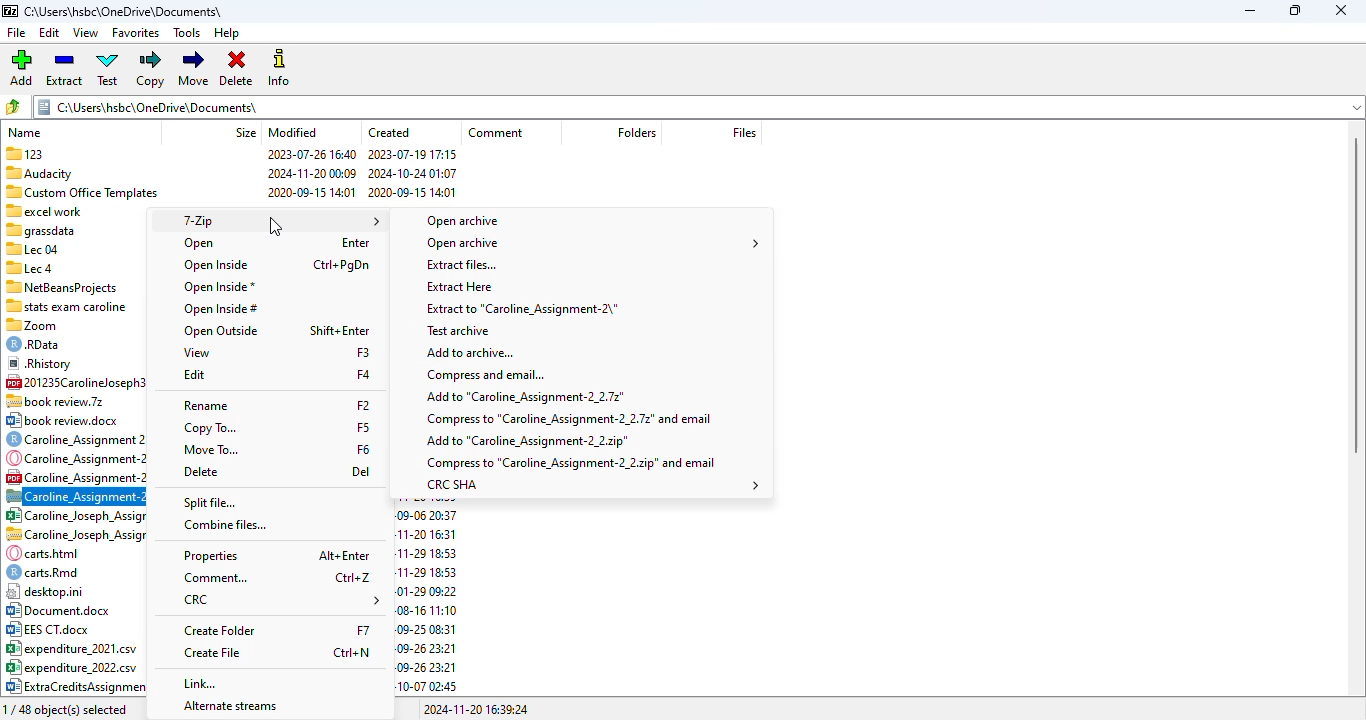 The height and width of the screenshot is (720, 1366). What do you see at coordinates (77, 458) in the screenshot?
I see ` Caroline_Assignment-2.... 808485 2023-10-06 15:37 2023-10-06 15:35` at bounding box center [77, 458].